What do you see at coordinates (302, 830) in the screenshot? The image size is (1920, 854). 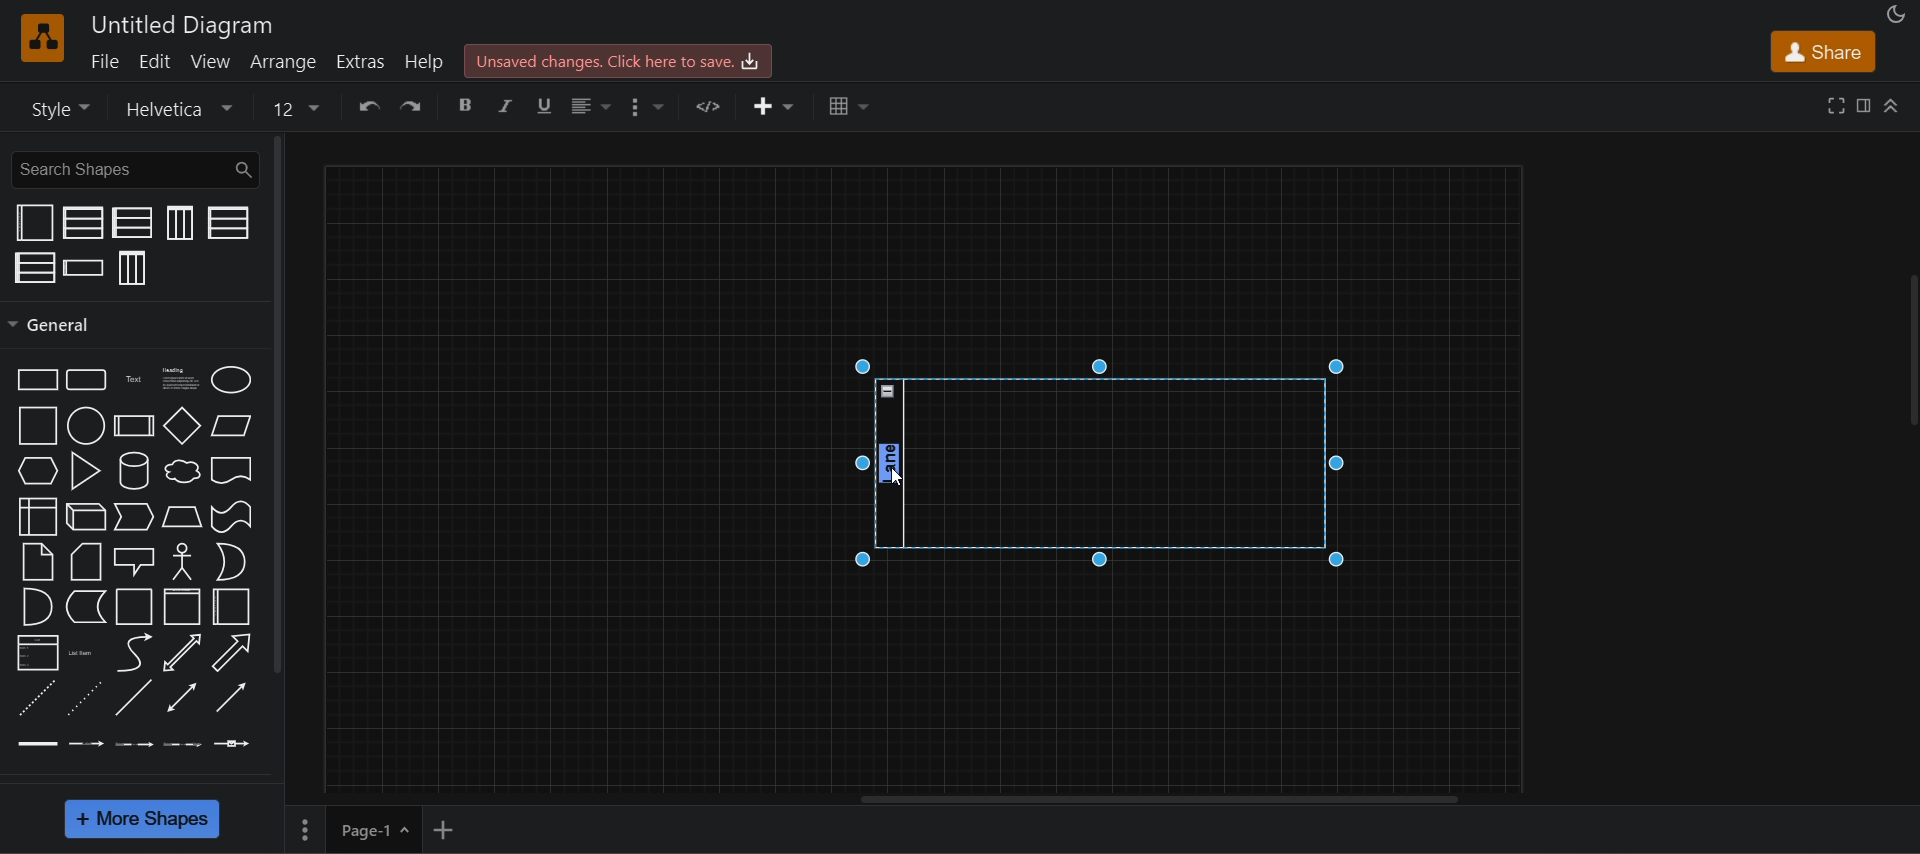 I see `options` at bounding box center [302, 830].